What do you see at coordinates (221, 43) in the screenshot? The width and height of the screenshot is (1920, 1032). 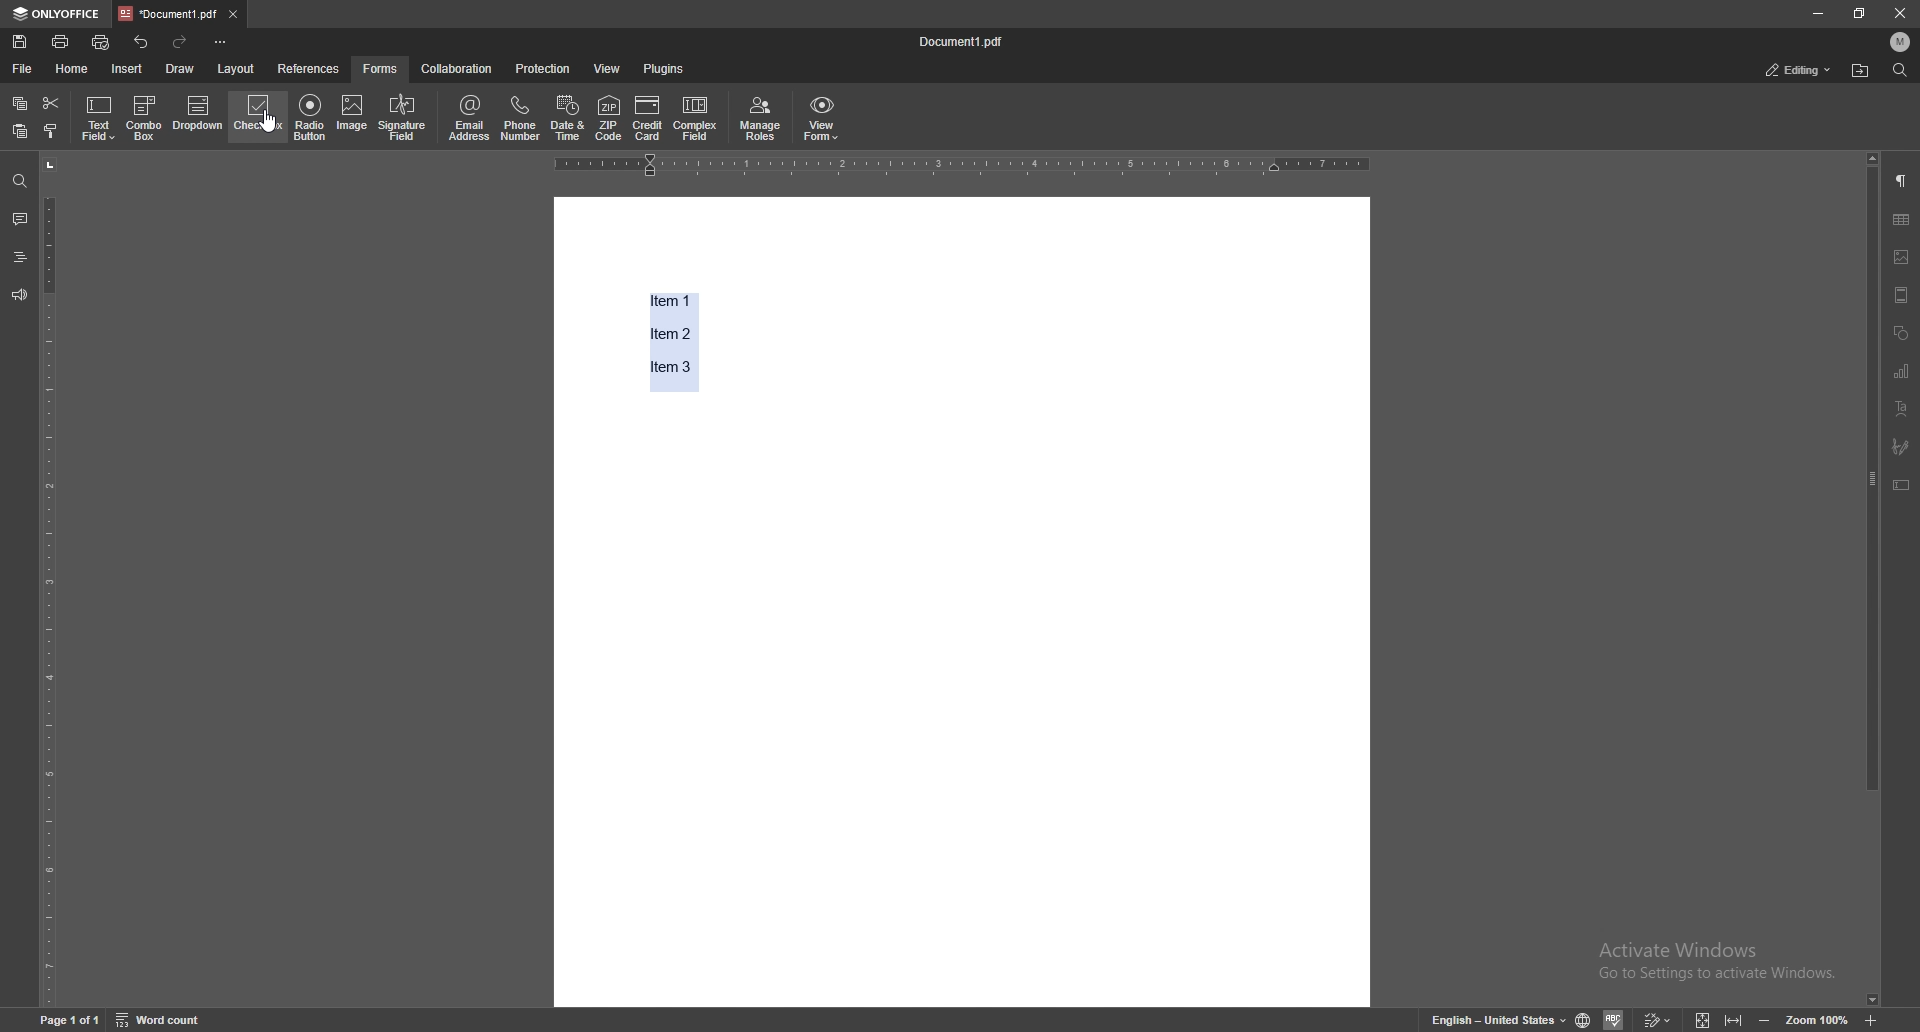 I see `customize toolbar` at bounding box center [221, 43].